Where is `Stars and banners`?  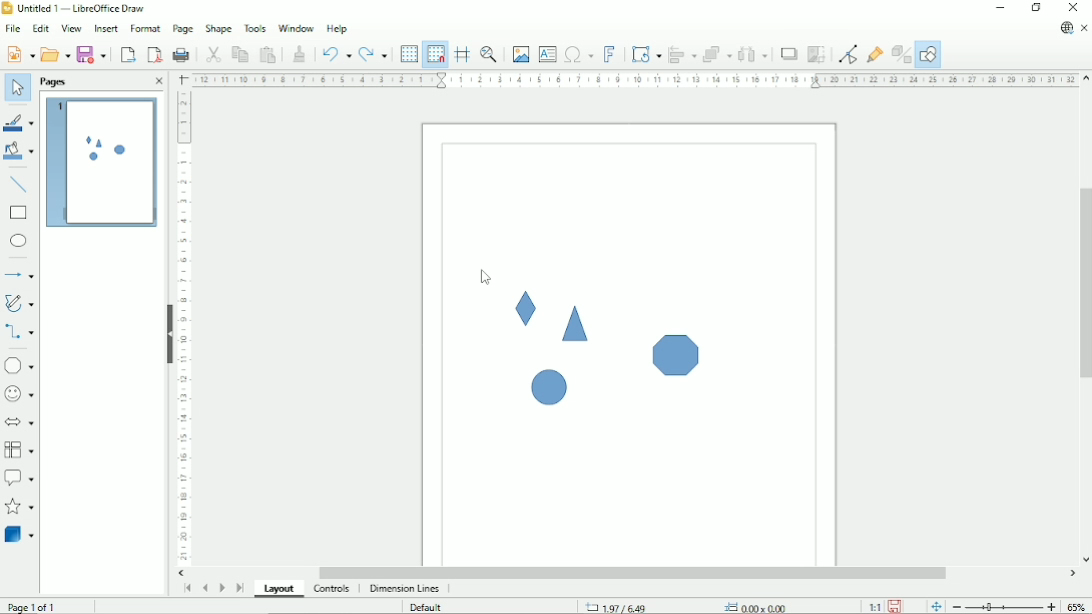 Stars and banners is located at coordinates (21, 508).